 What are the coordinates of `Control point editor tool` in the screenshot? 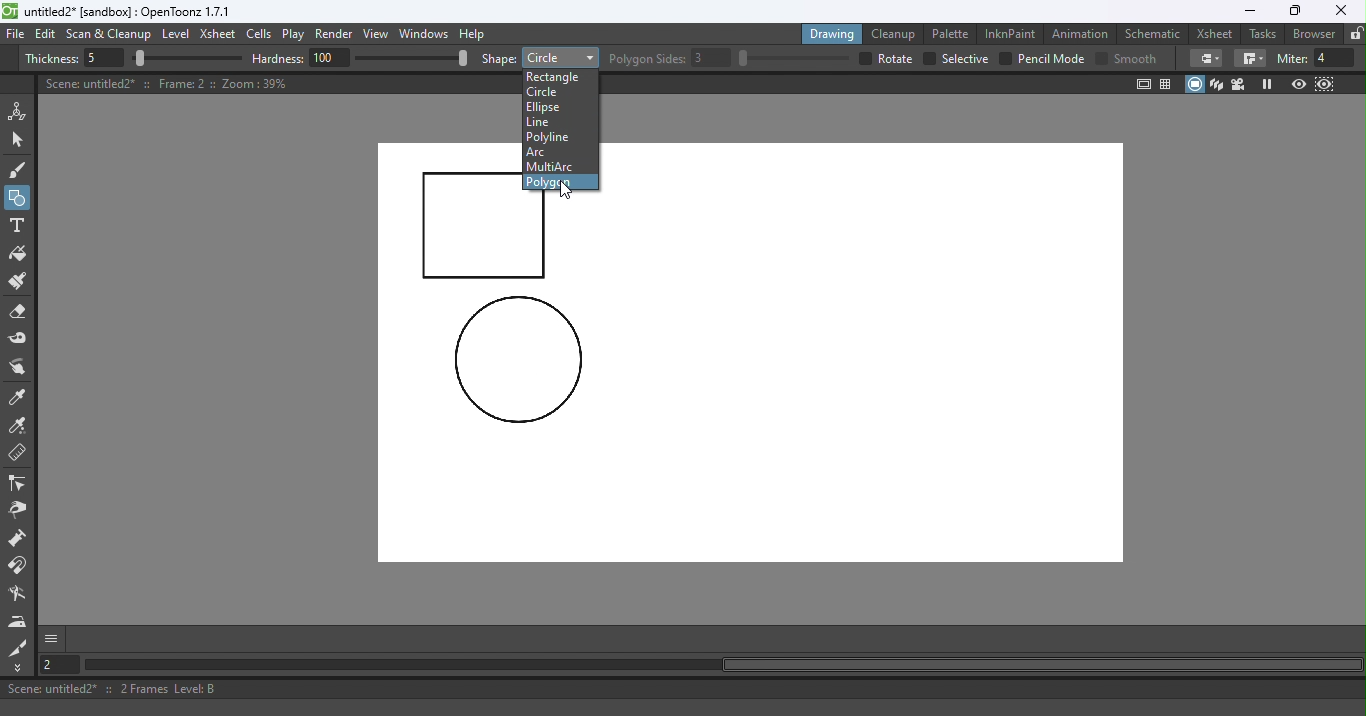 It's located at (18, 485).